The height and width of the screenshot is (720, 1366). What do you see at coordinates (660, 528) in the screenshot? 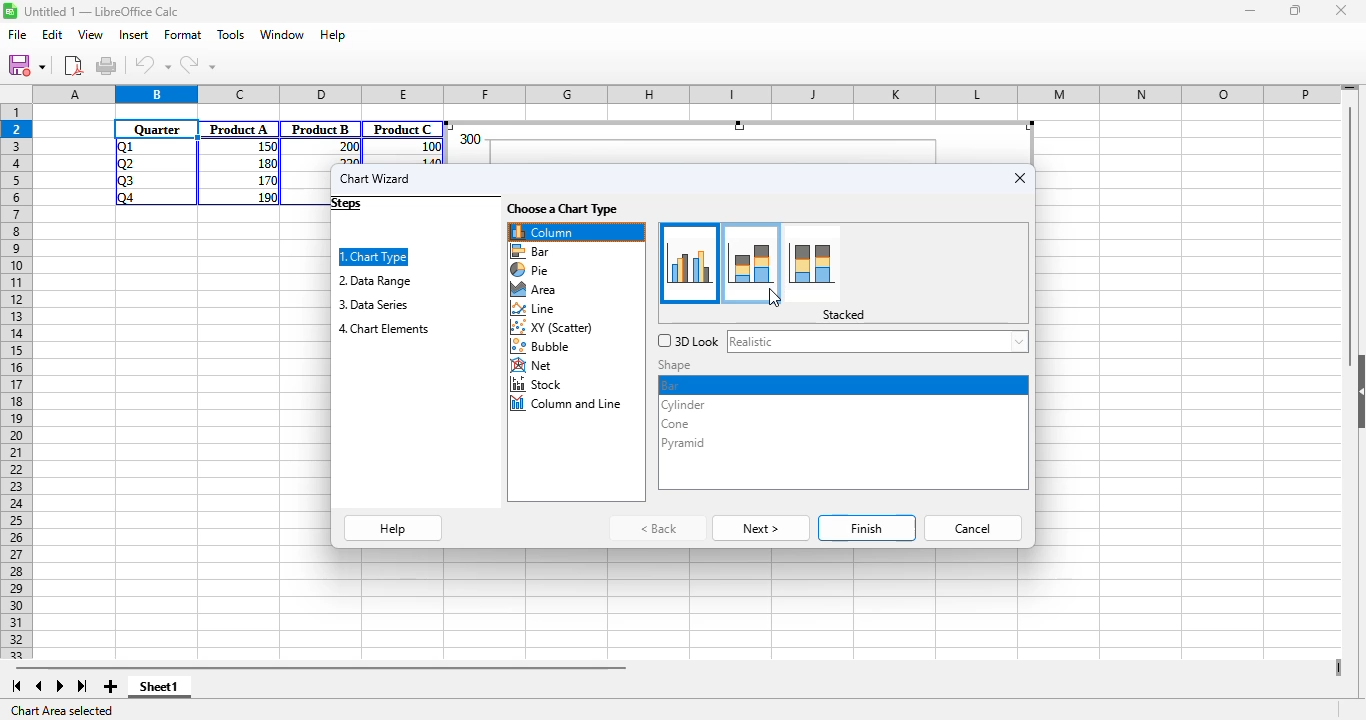
I see `back` at bounding box center [660, 528].